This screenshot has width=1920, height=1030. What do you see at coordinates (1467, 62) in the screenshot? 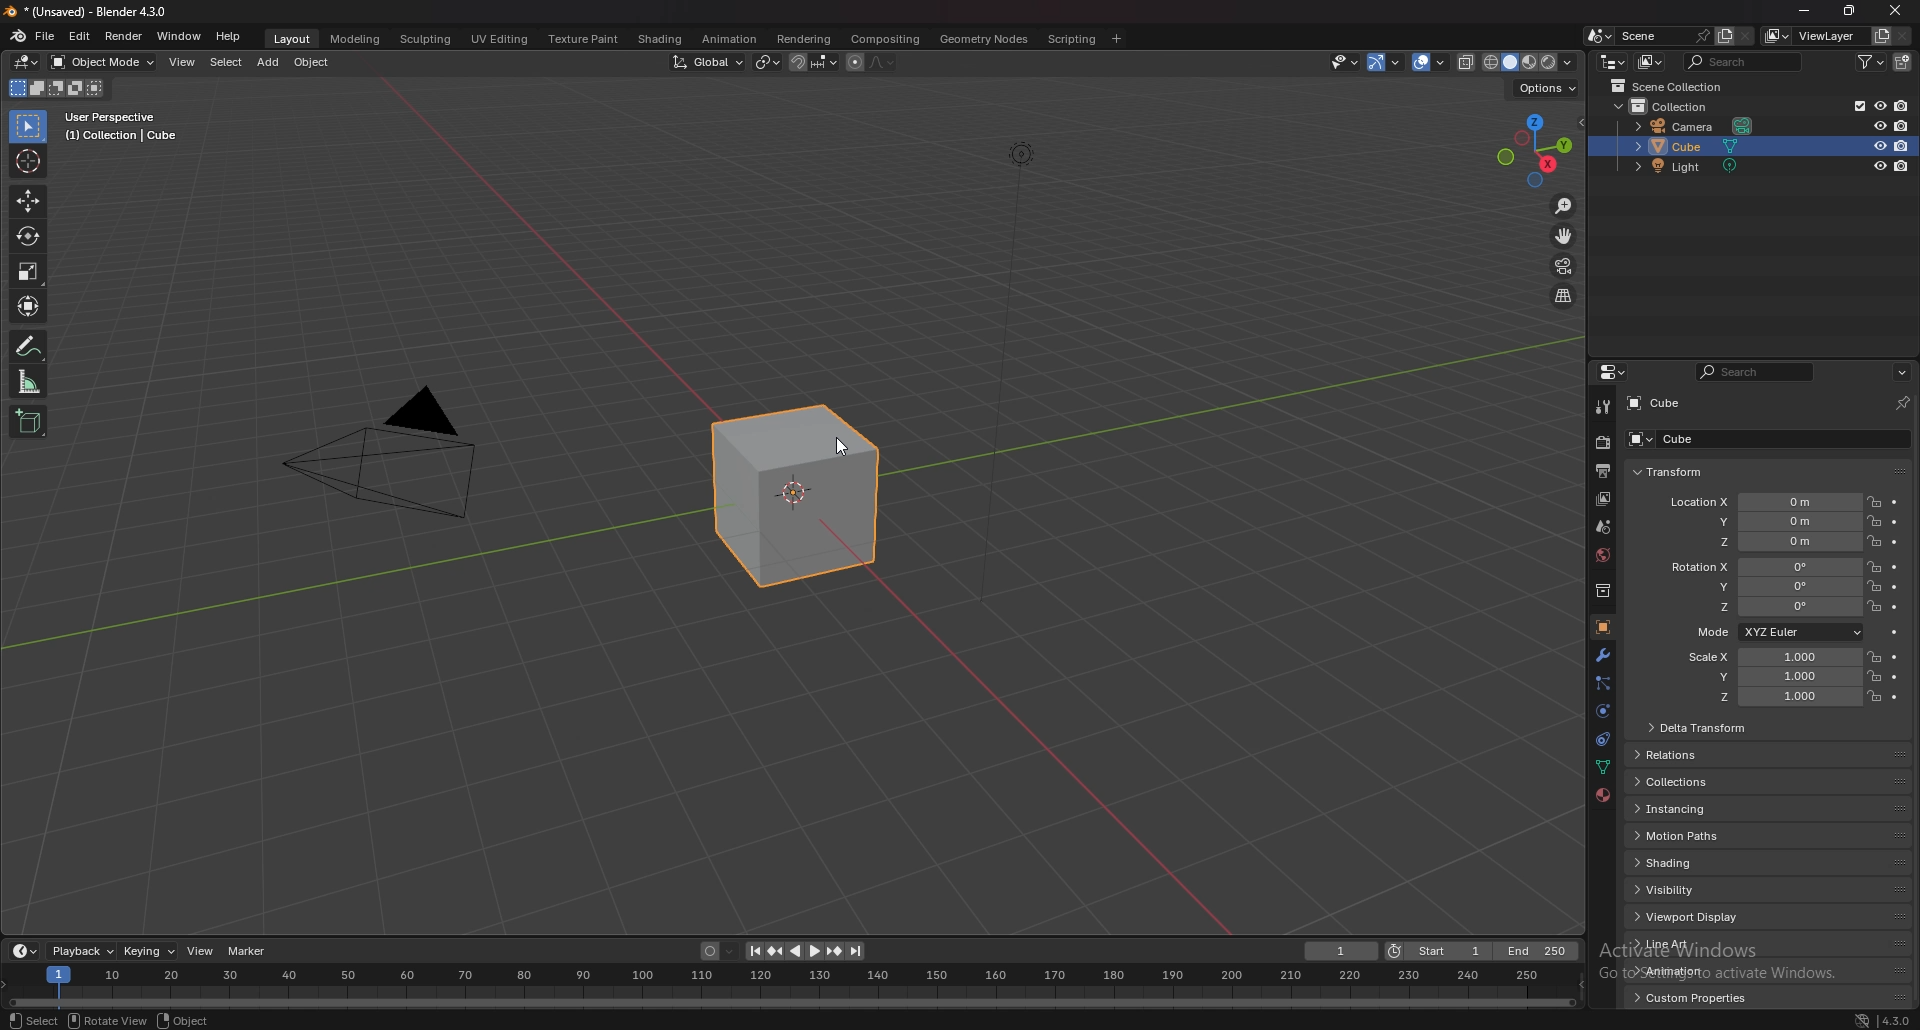
I see `toggle xray` at bounding box center [1467, 62].